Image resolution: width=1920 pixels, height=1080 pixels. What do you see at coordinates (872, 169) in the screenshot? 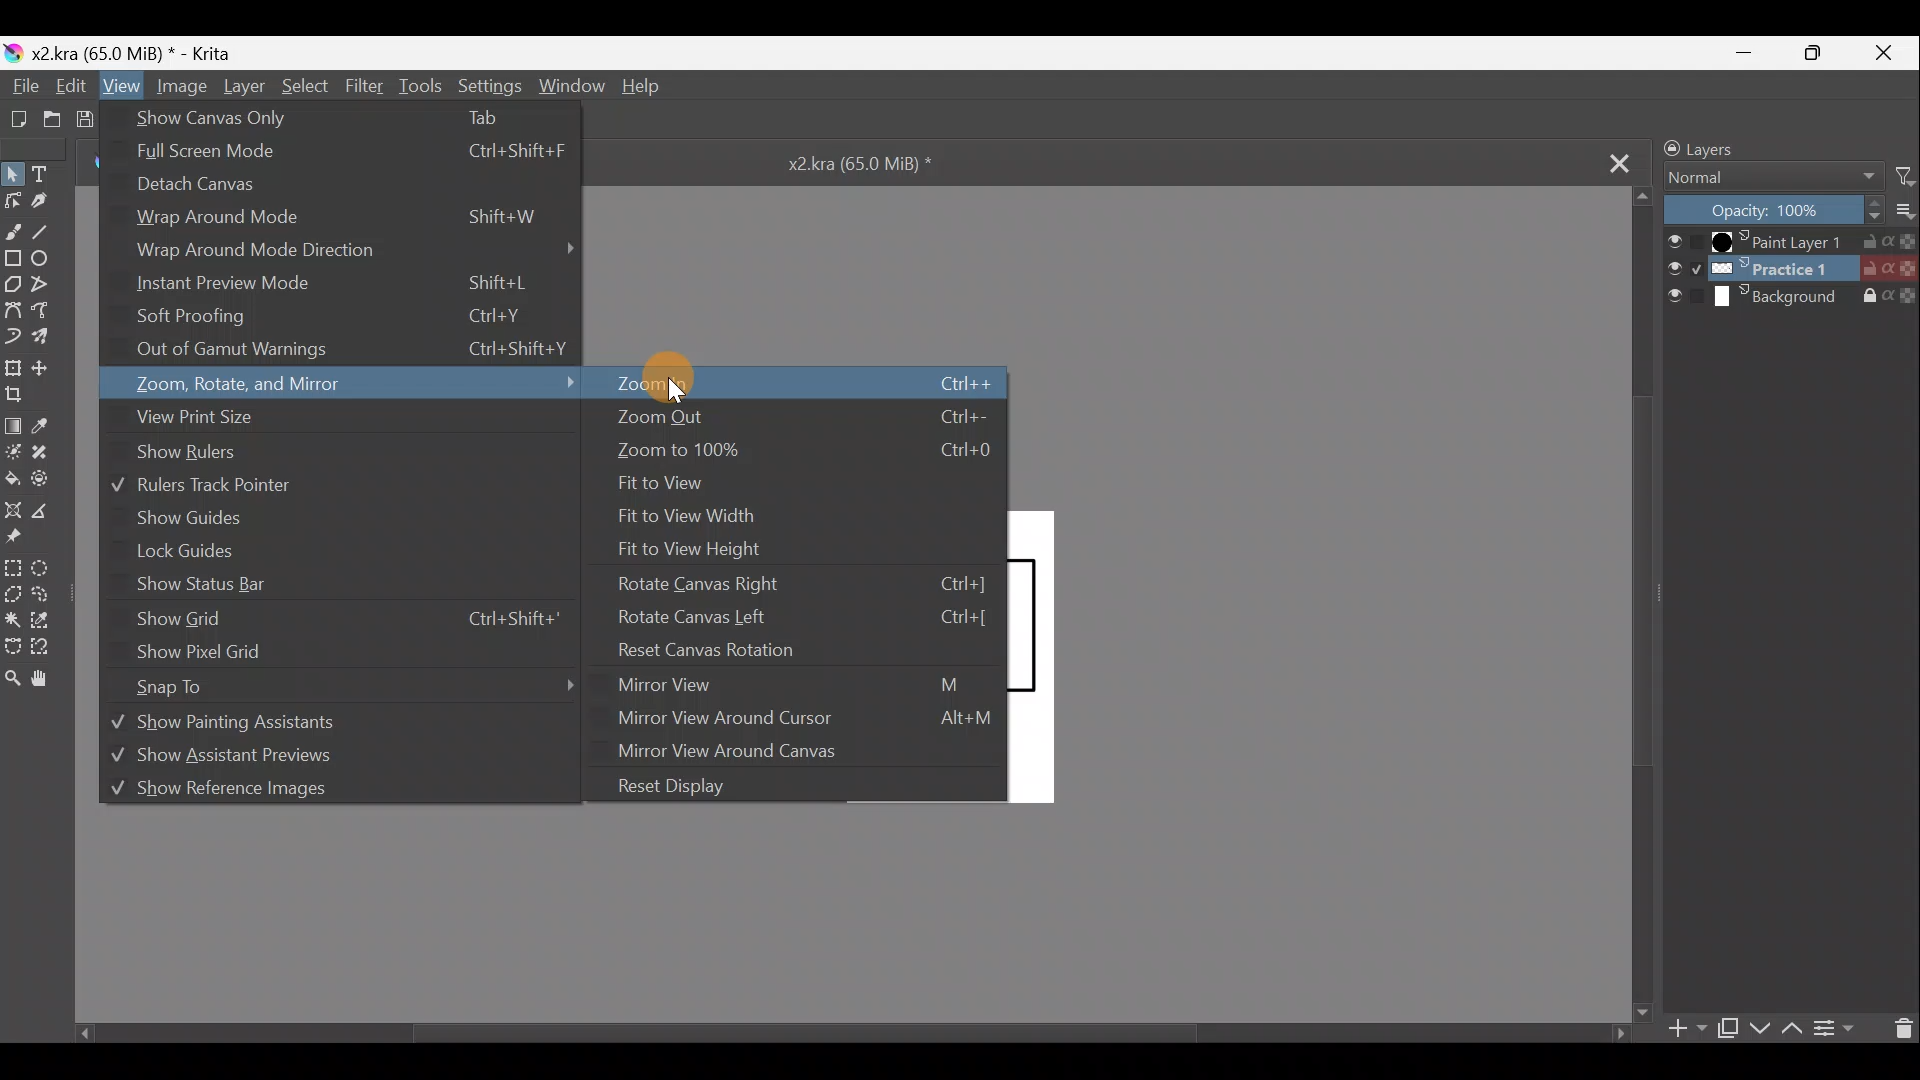
I see `x2.kra (65.0 MiB) *` at bounding box center [872, 169].